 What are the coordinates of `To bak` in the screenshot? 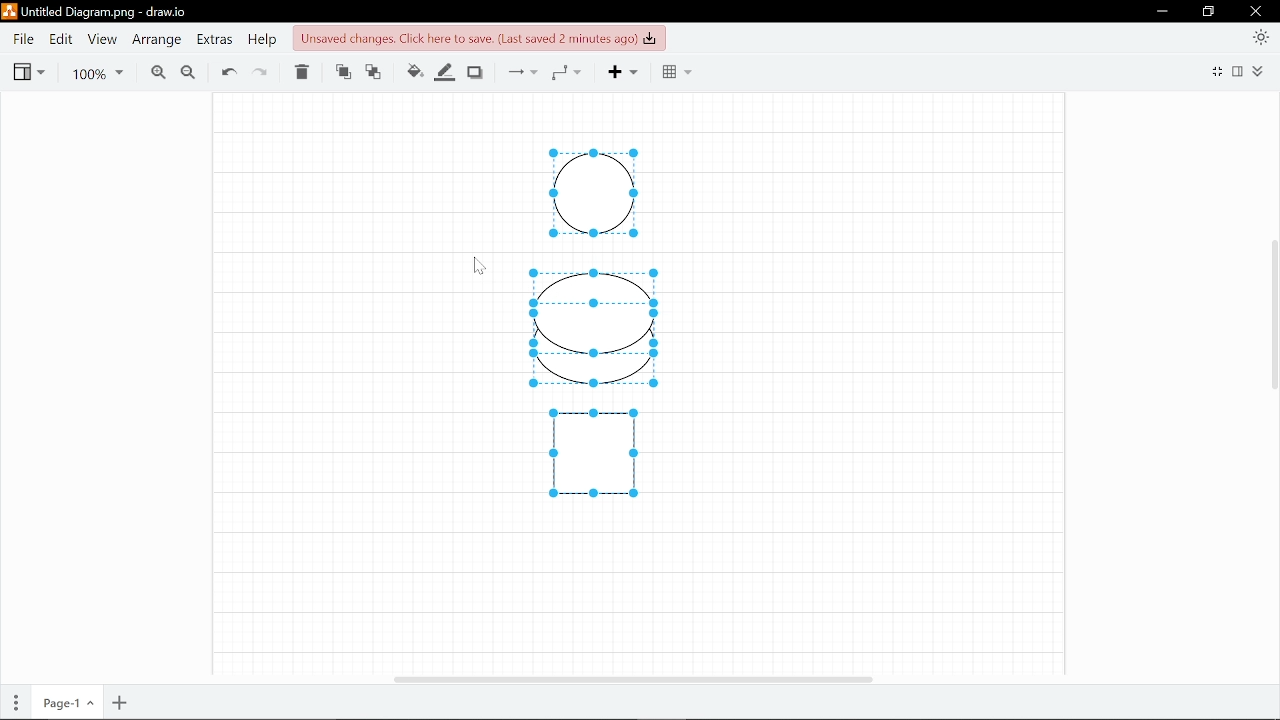 It's located at (377, 73).